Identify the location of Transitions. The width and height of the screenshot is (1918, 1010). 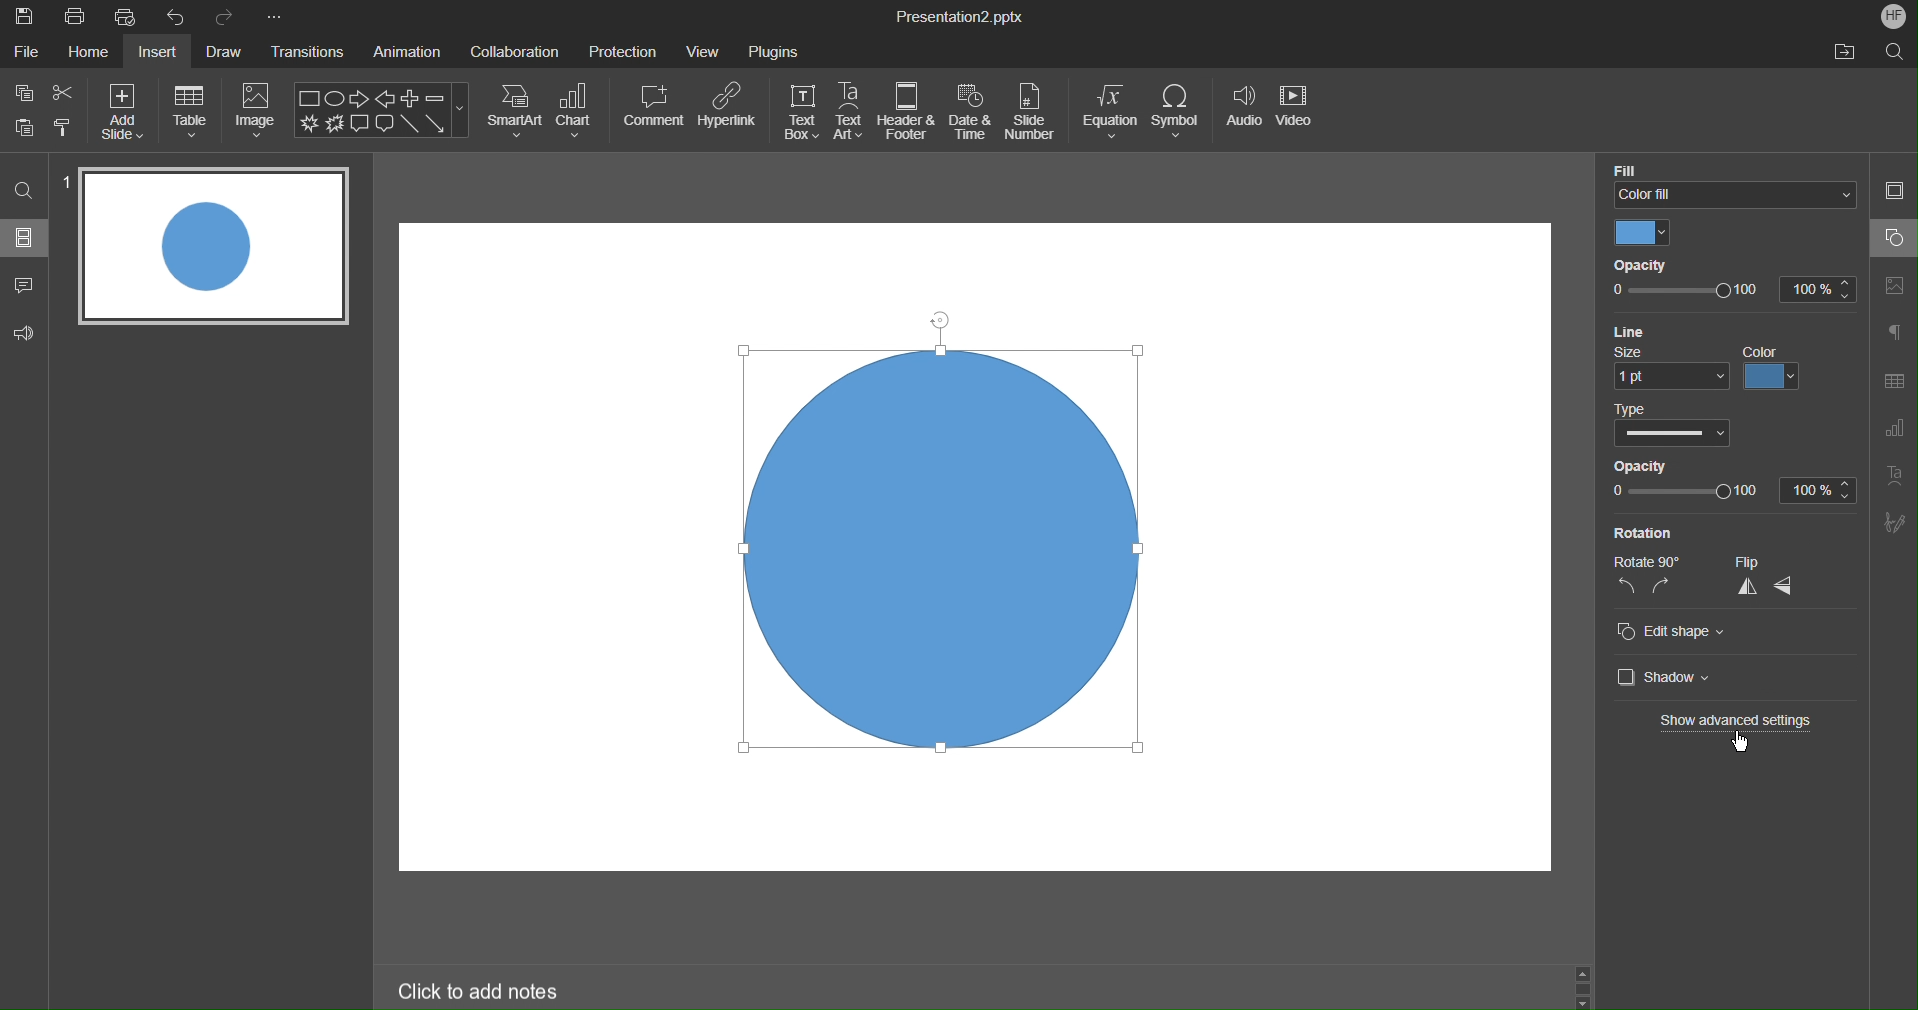
(310, 54).